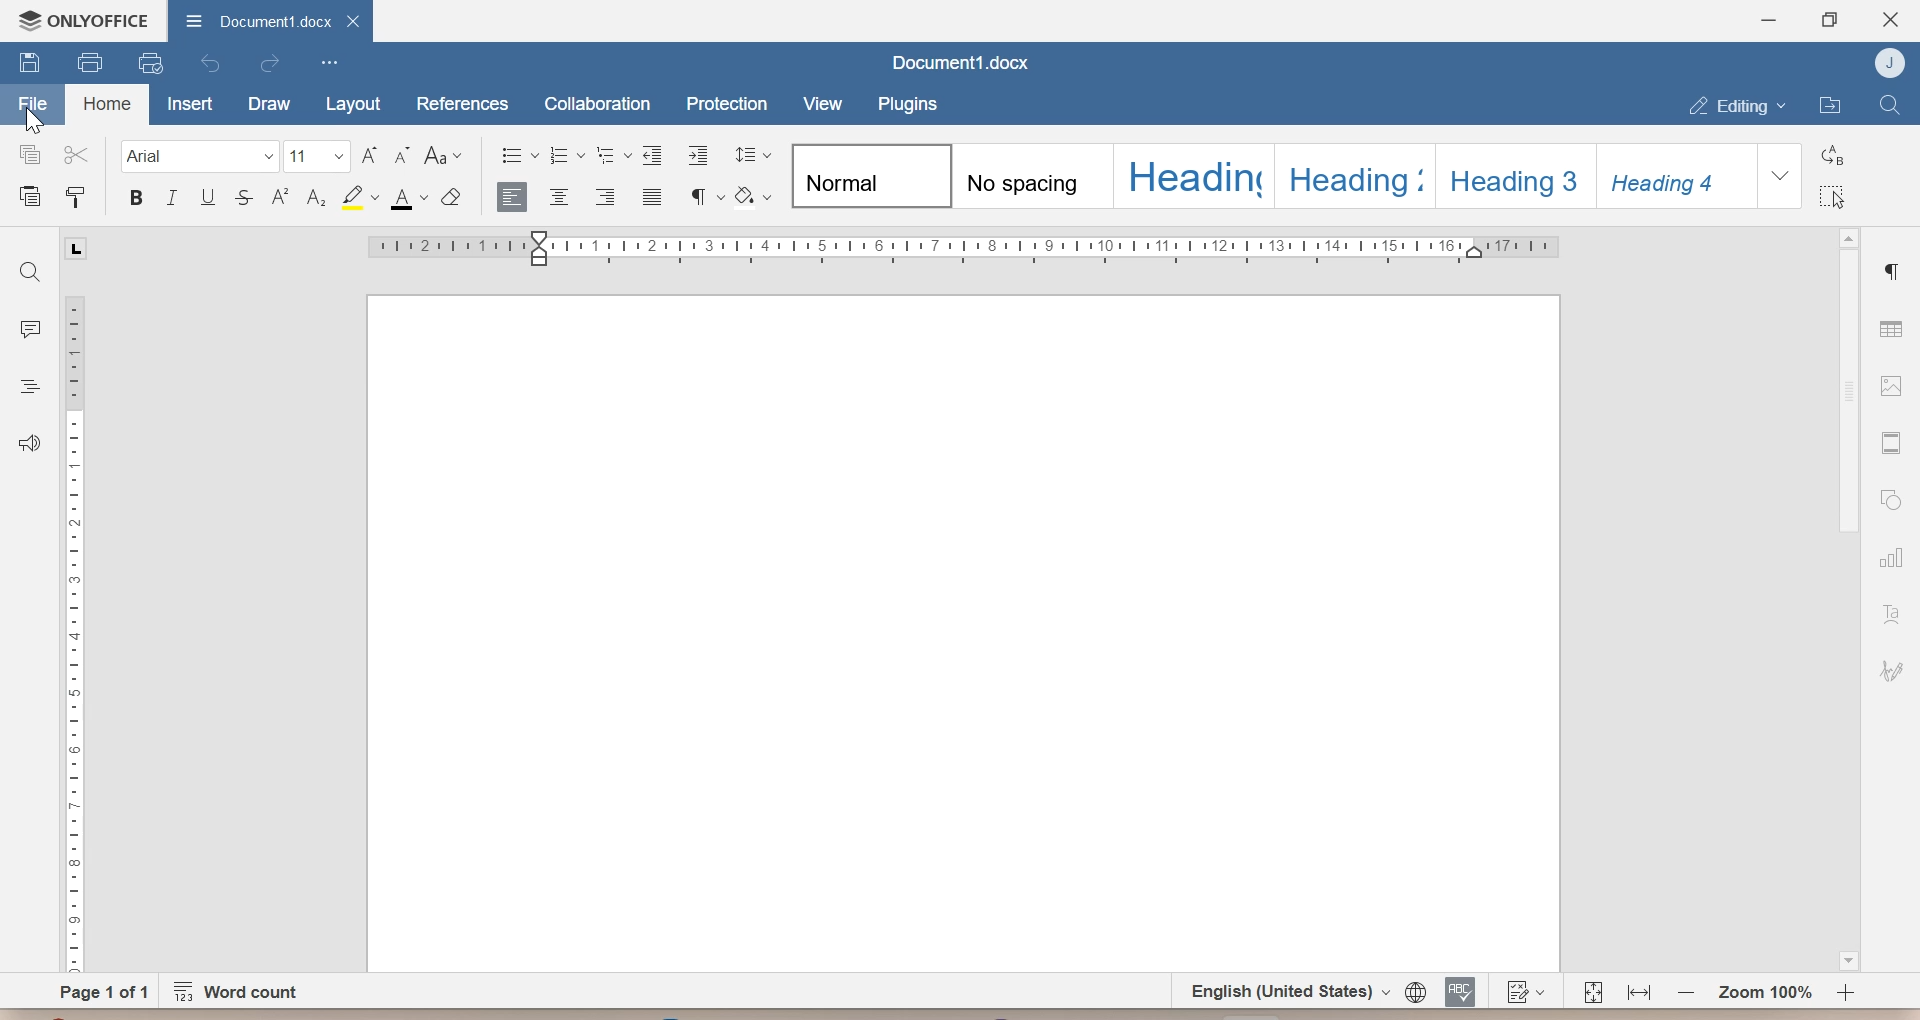 This screenshot has width=1920, height=1020. What do you see at coordinates (1847, 960) in the screenshot?
I see `Scroll down` at bounding box center [1847, 960].